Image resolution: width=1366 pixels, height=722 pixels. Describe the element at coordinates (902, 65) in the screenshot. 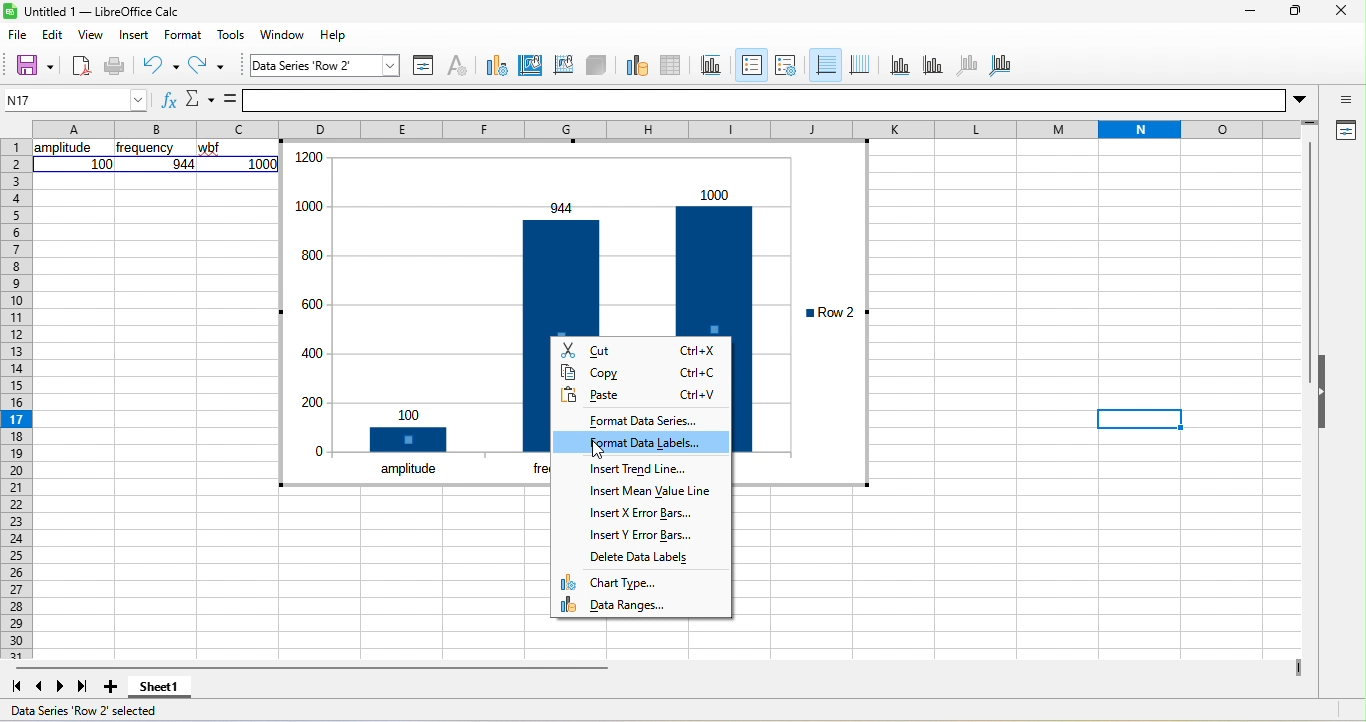

I see `x axis` at that location.